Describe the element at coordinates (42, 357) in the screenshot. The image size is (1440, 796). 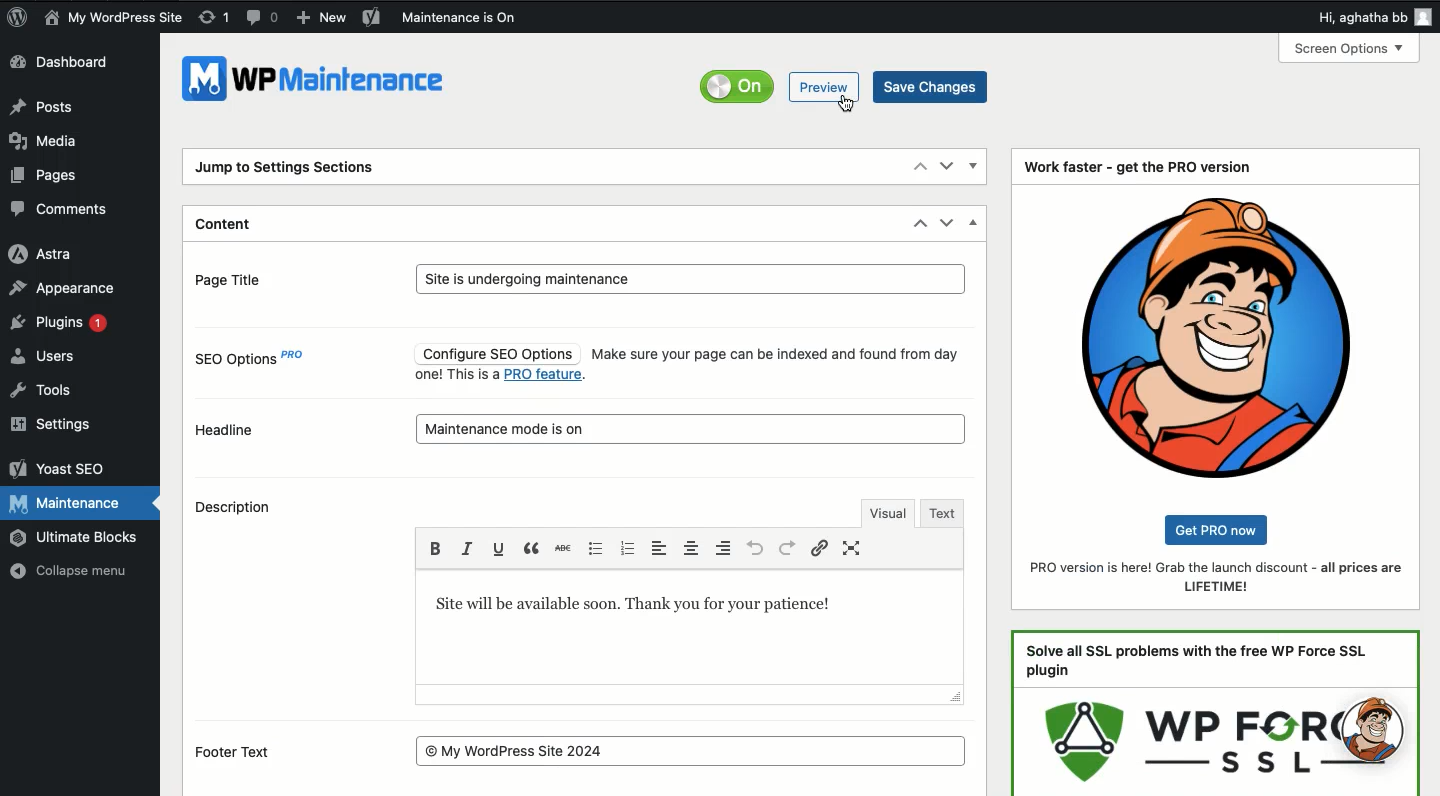
I see `Users` at that location.